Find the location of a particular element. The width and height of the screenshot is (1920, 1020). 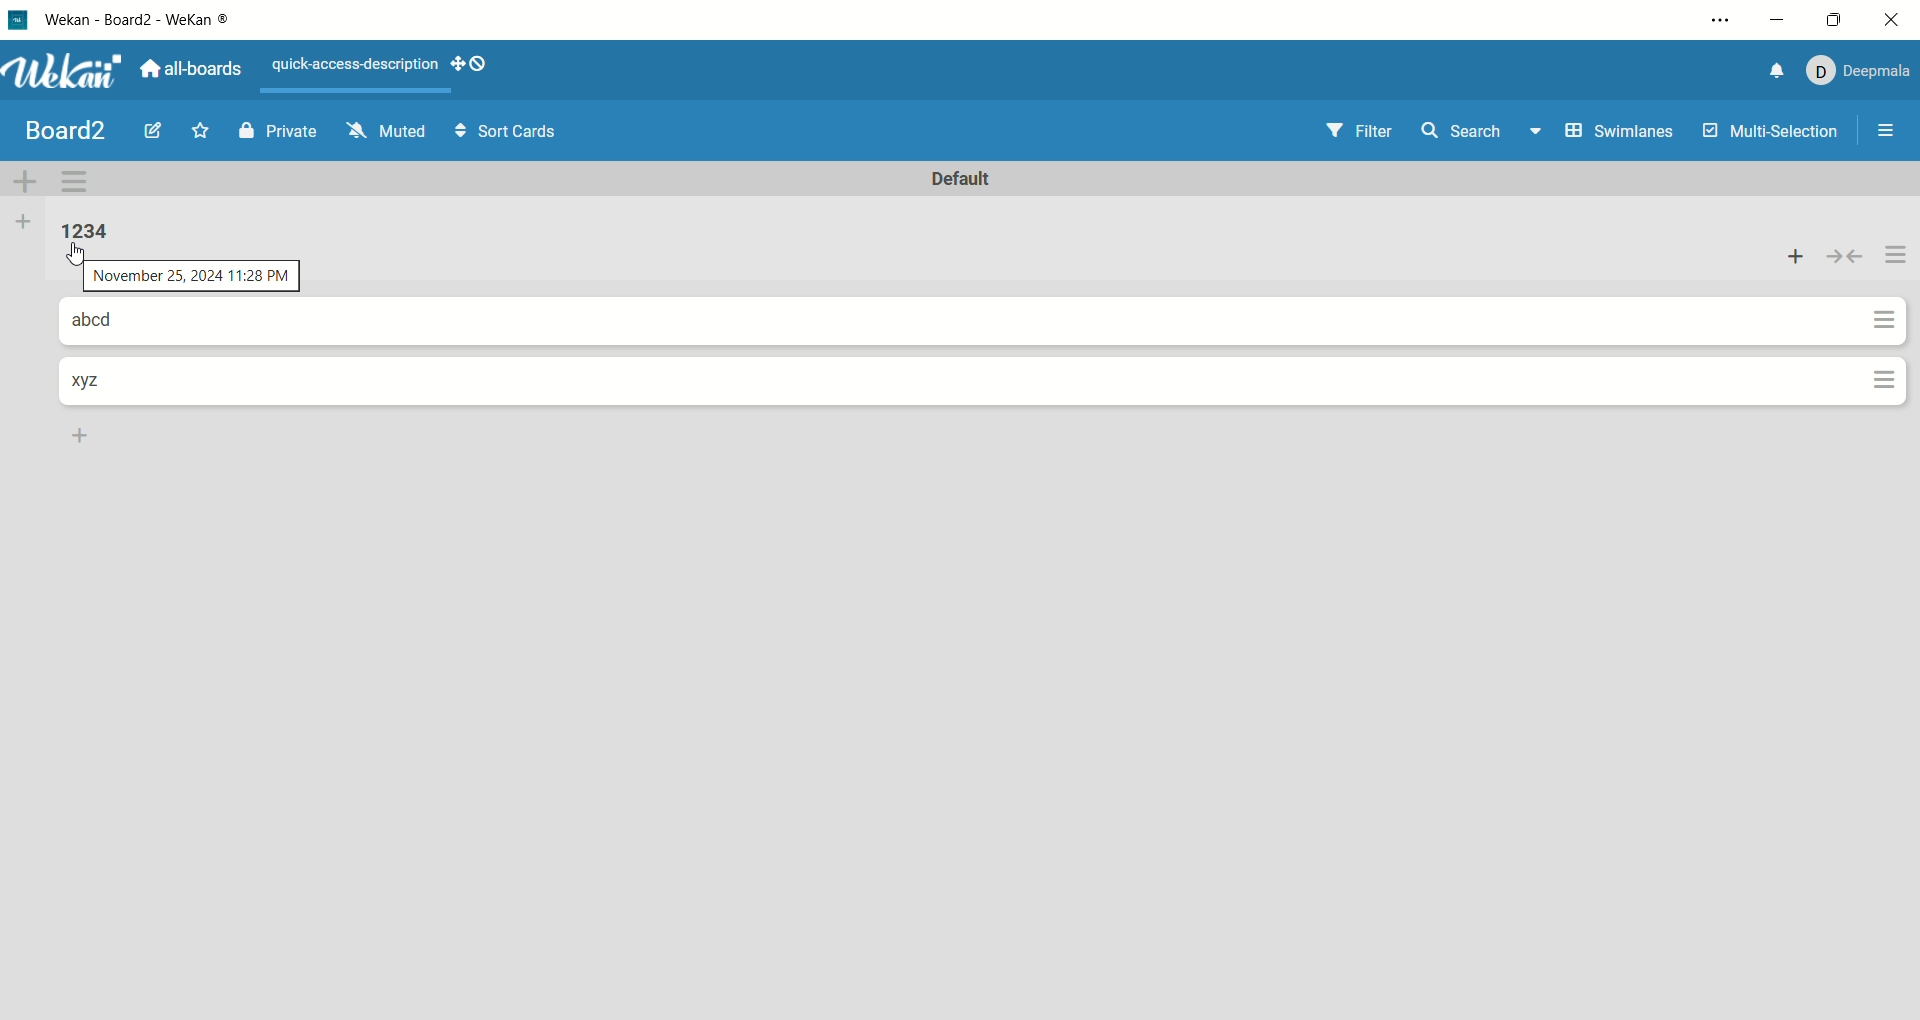

muted is located at coordinates (382, 130).